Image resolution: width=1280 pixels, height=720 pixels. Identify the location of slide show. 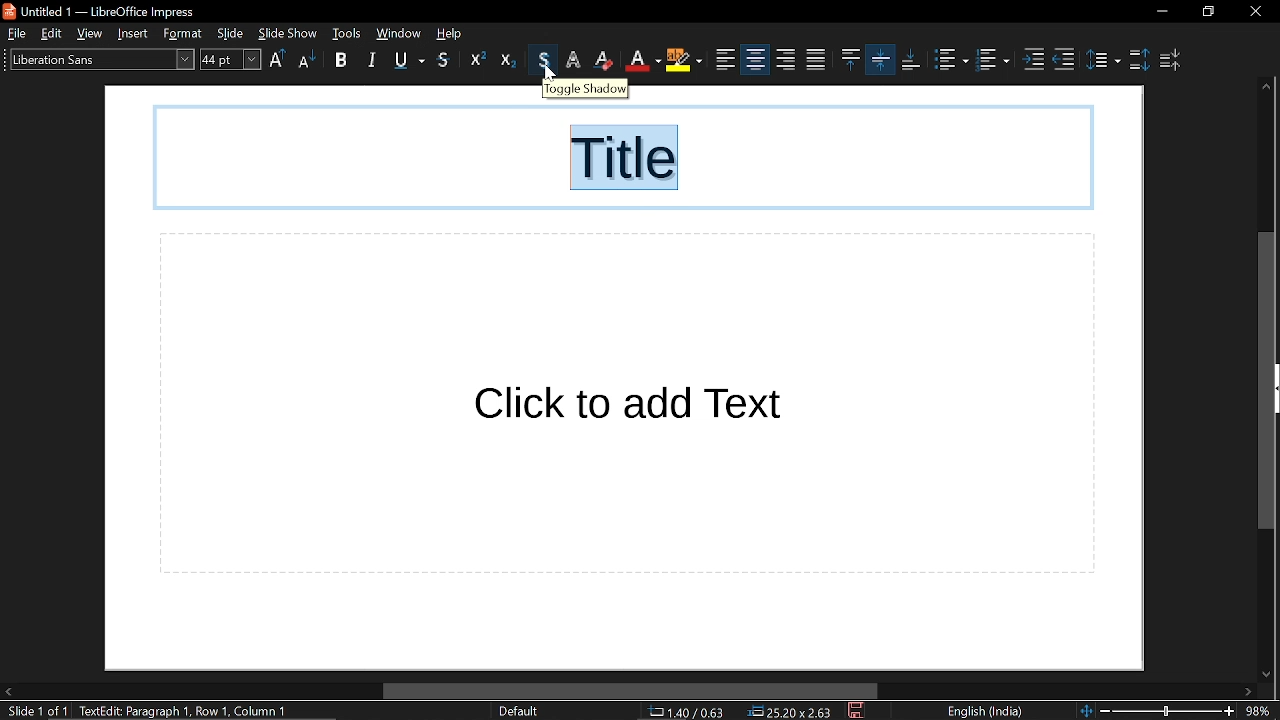
(287, 32).